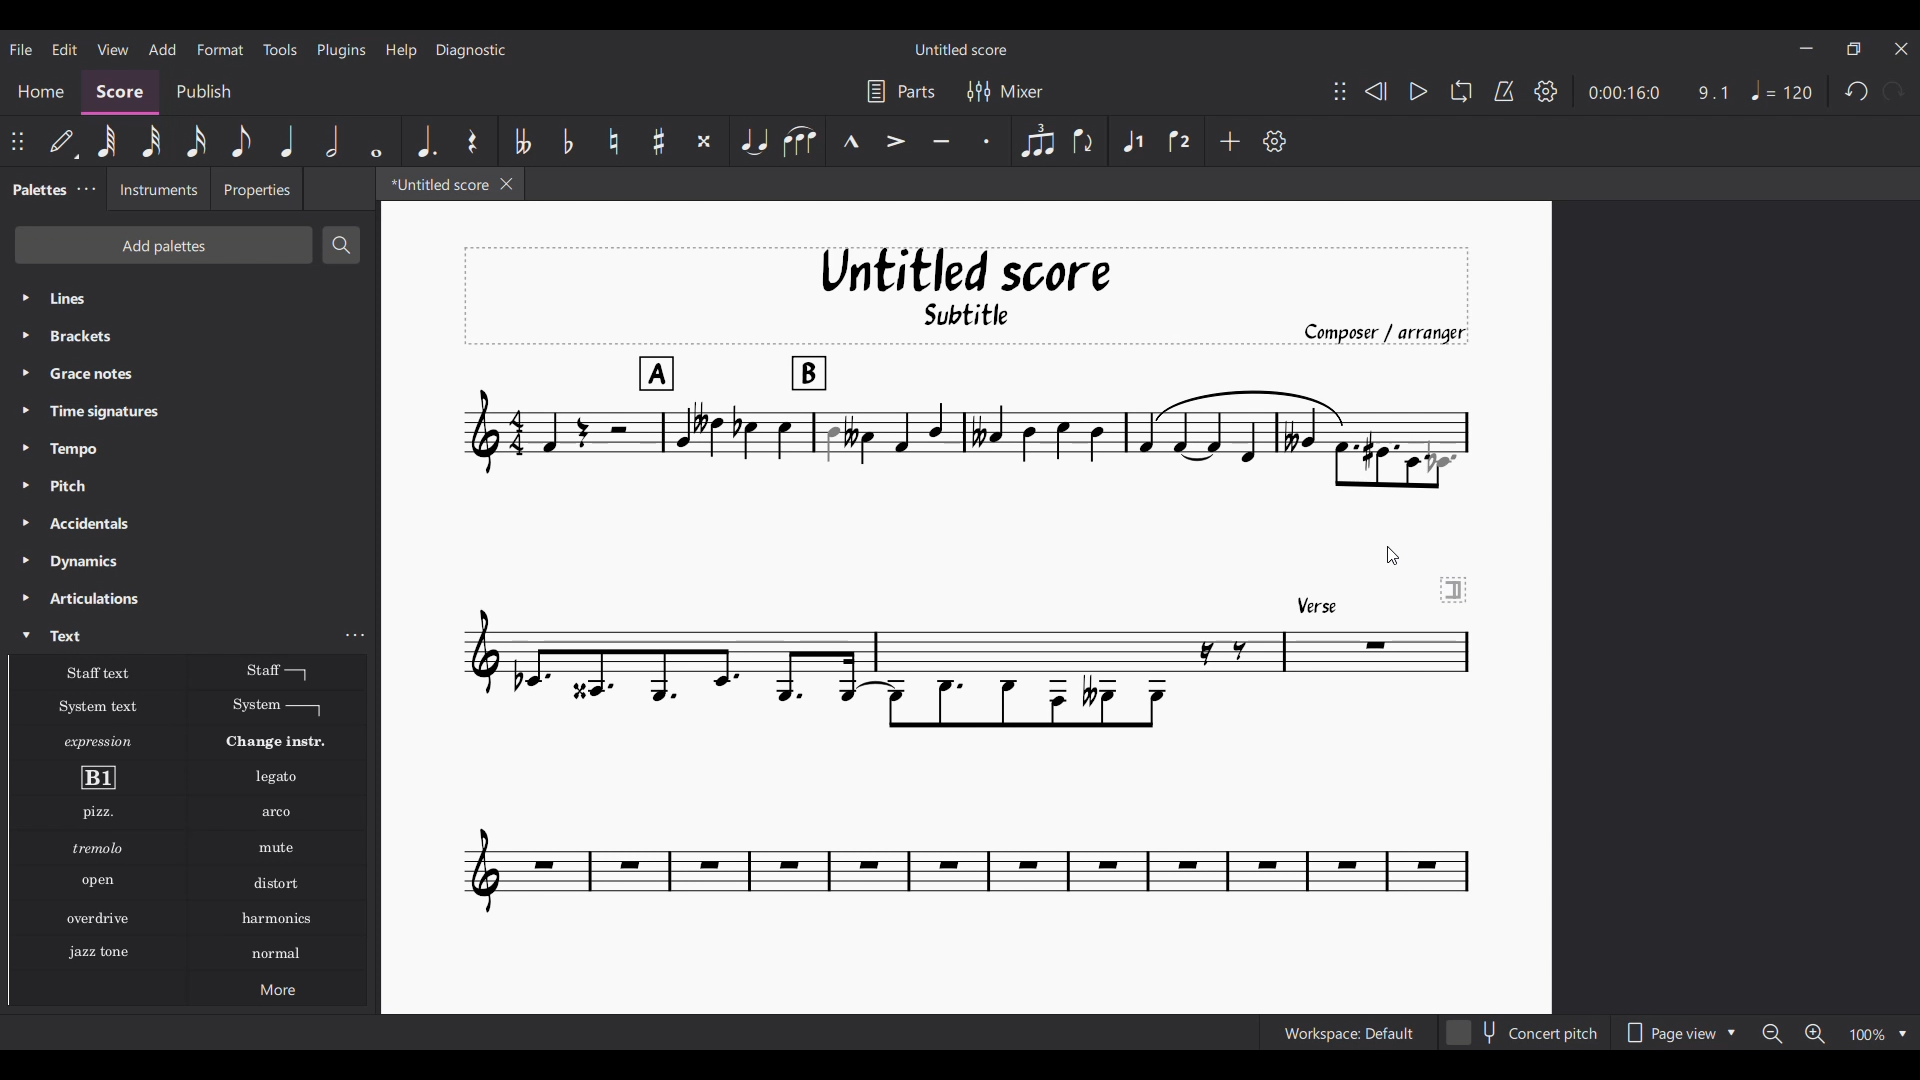 The width and height of the screenshot is (1920, 1080). Describe the element at coordinates (1084, 140) in the screenshot. I see `Flip direction` at that location.